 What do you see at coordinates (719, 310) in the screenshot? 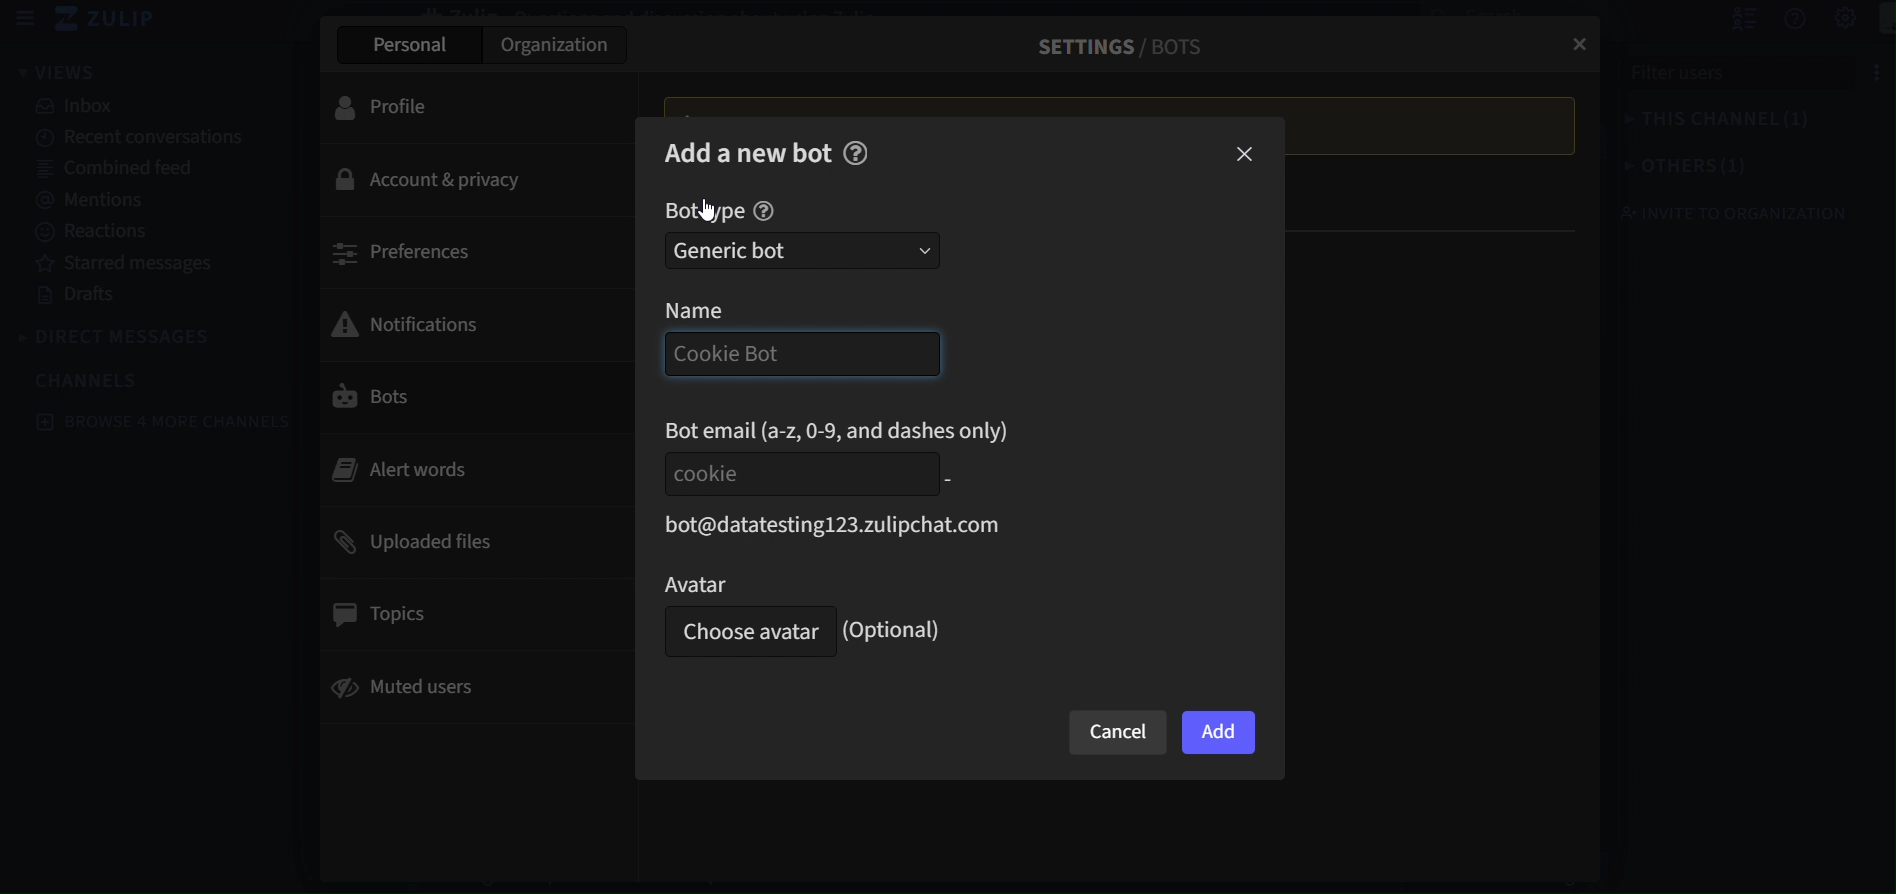
I see `name` at bounding box center [719, 310].